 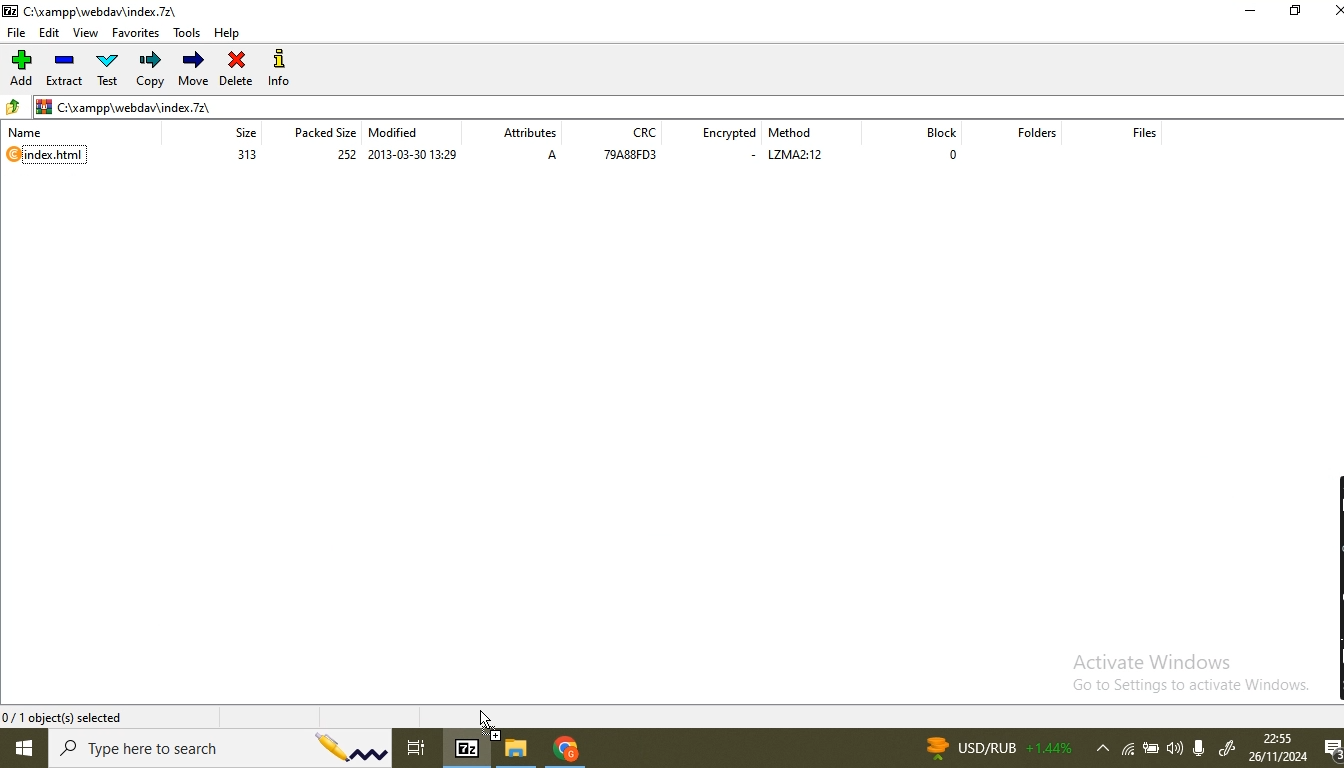 I want to click on chrome, so click(x=565, y=751).